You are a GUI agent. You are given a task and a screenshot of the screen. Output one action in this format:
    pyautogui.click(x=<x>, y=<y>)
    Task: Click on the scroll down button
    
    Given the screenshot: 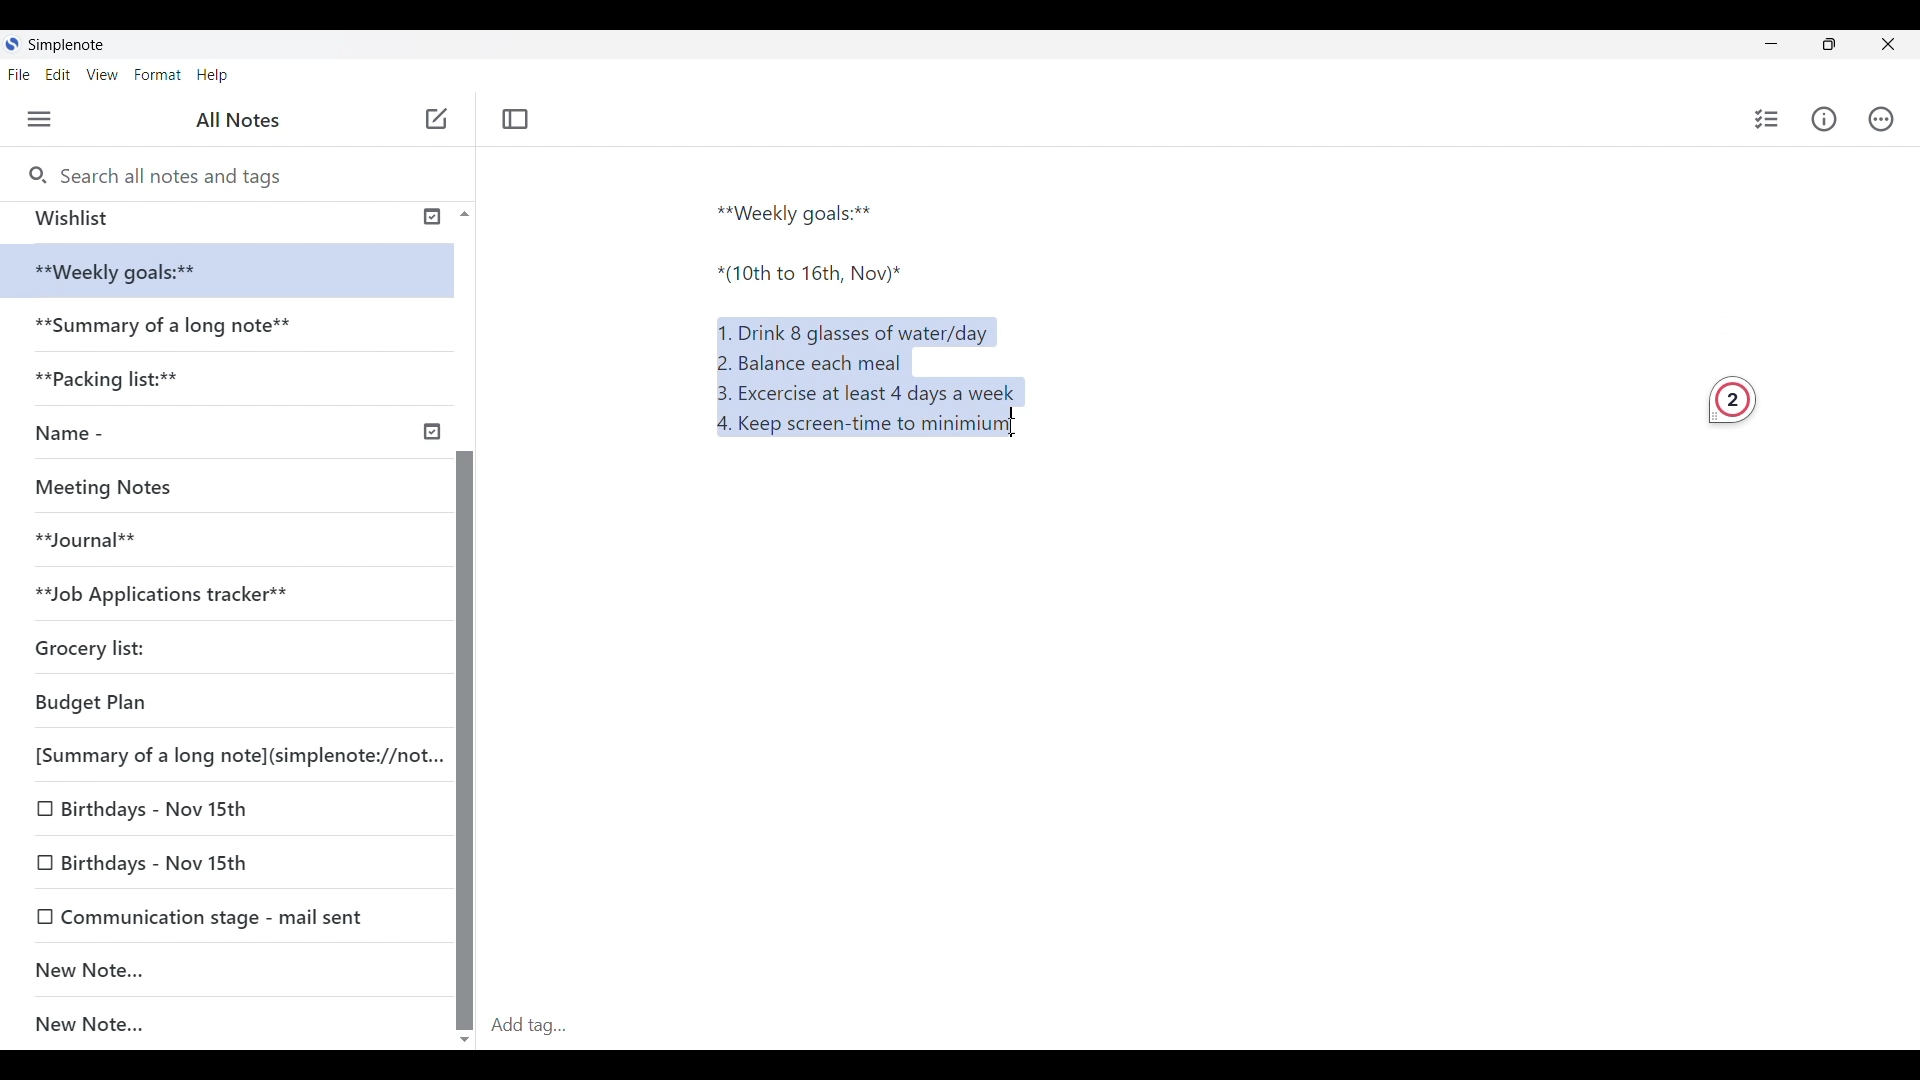 What is the action you would take?
    pyautogui.click(x=466, y=1033)
    